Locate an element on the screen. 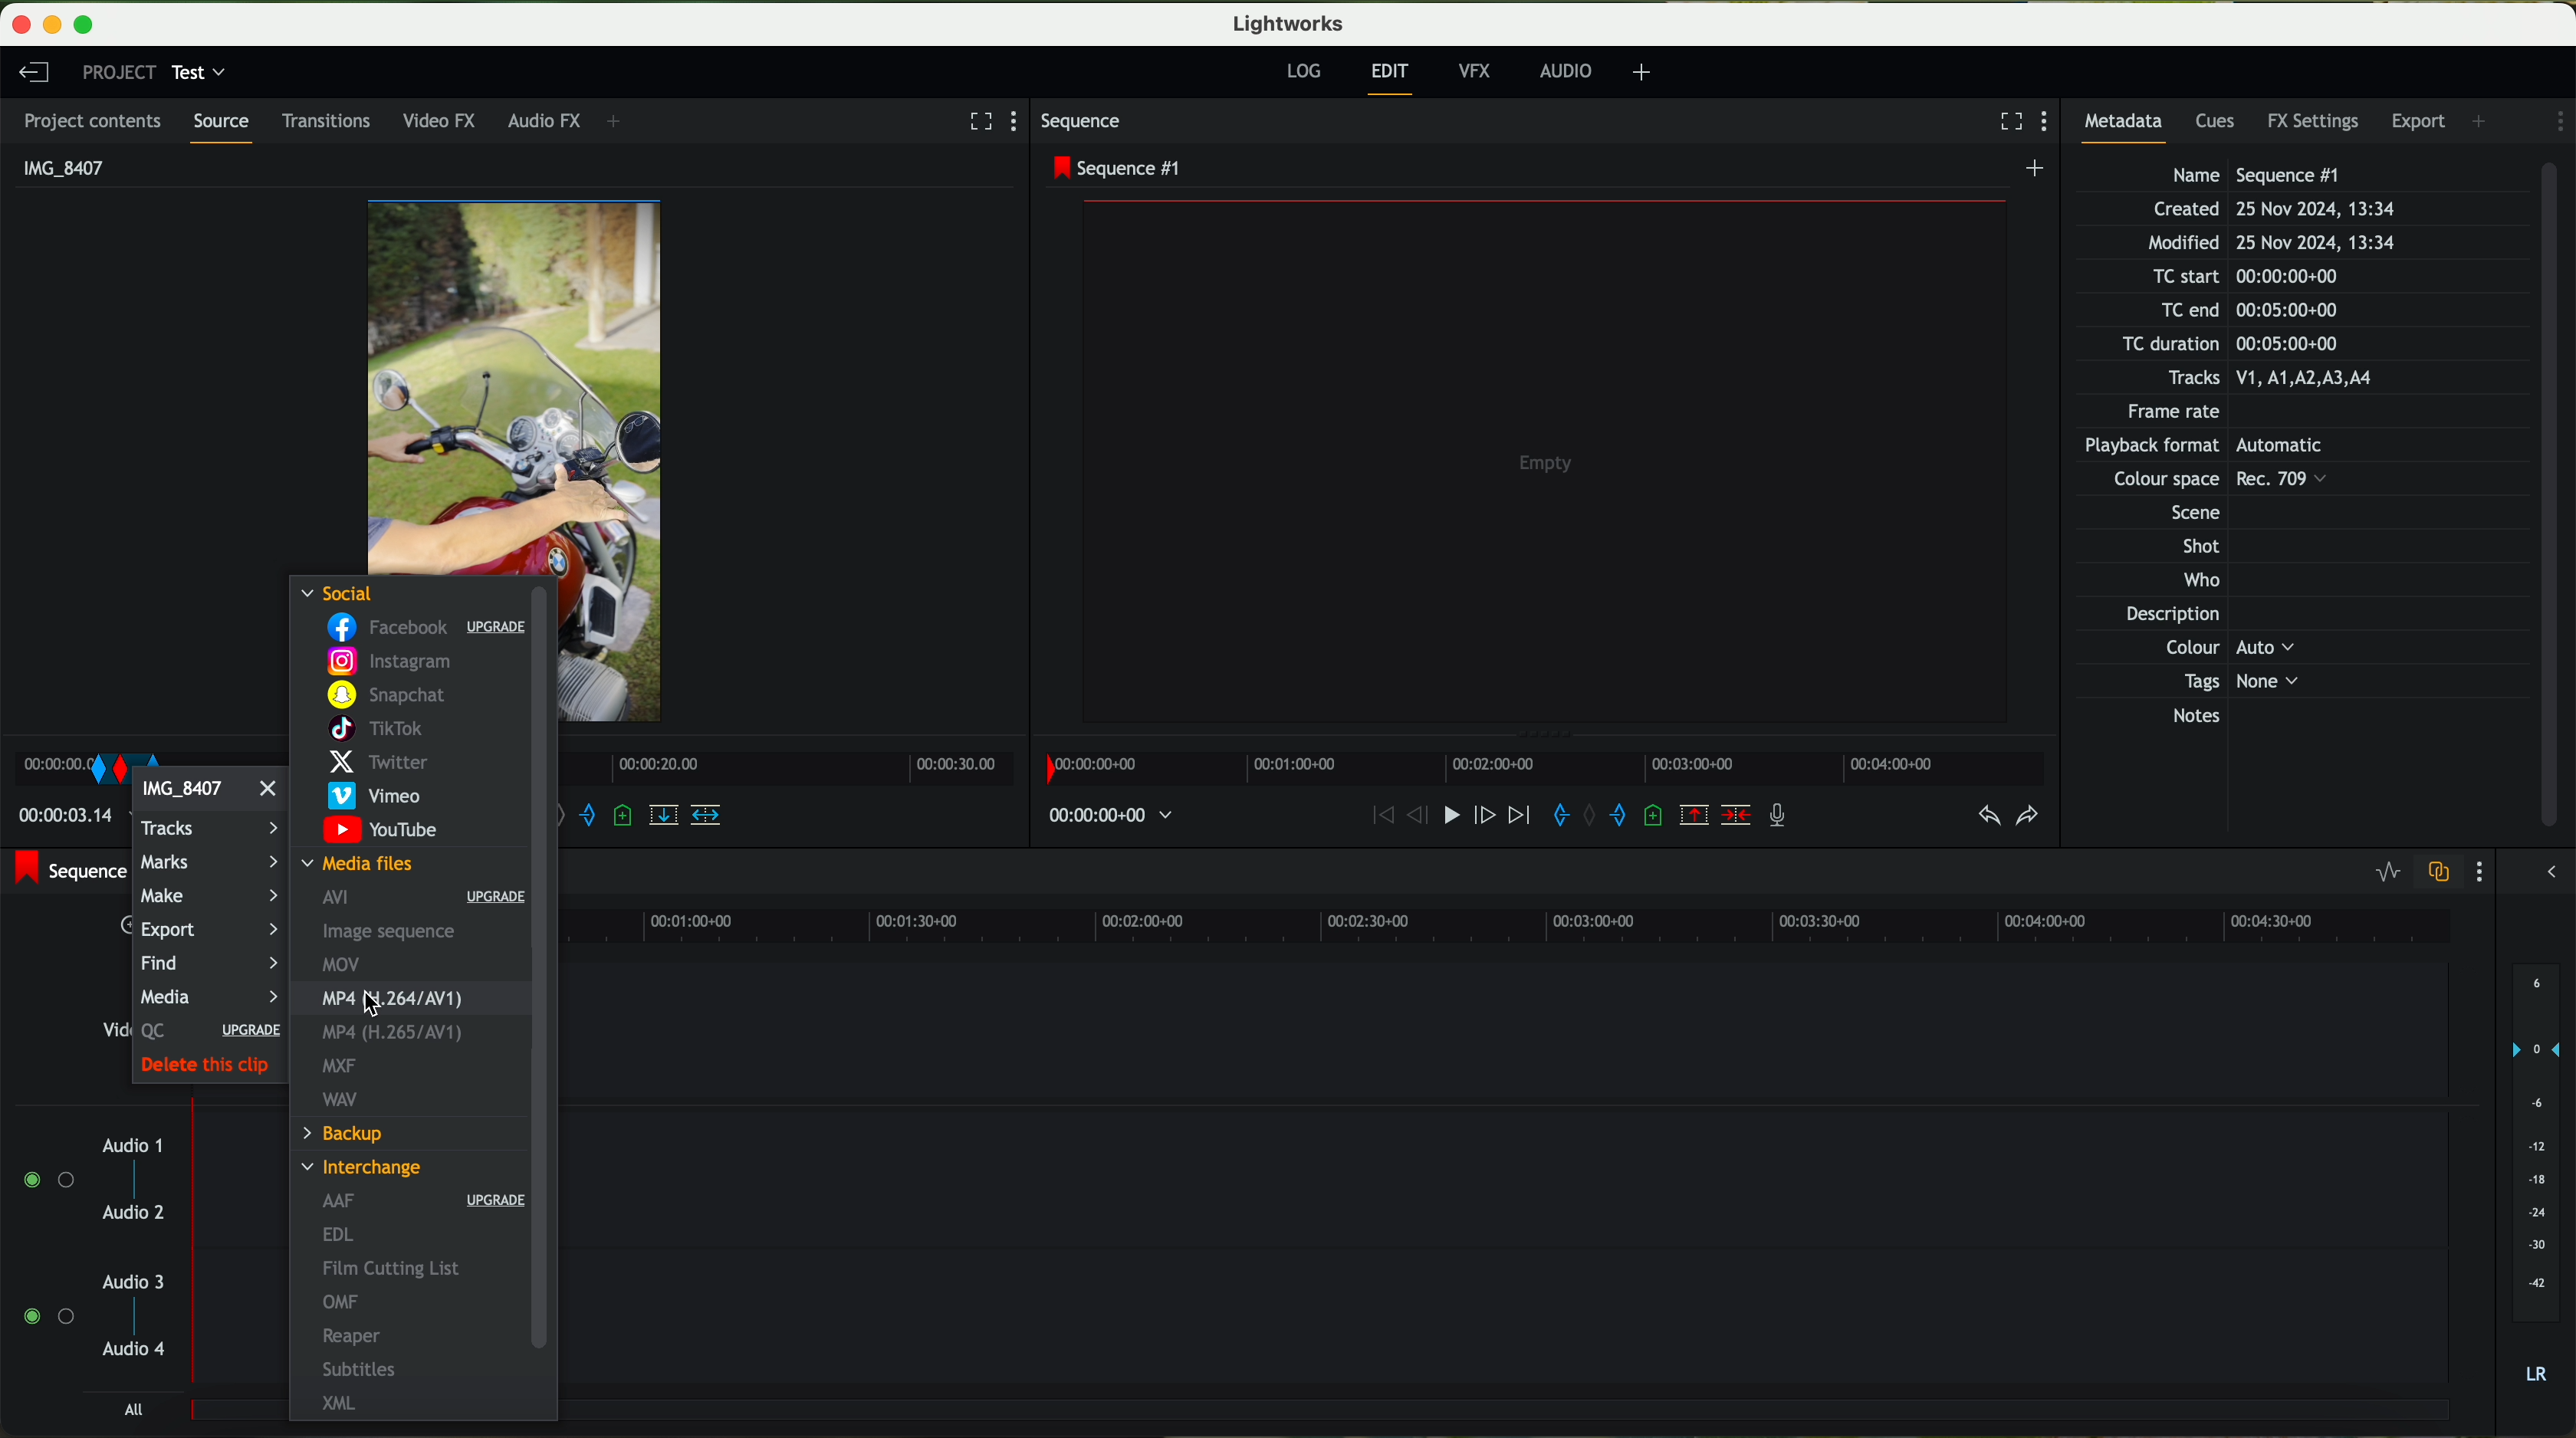  VFX is located at coordinates (1479, 74).